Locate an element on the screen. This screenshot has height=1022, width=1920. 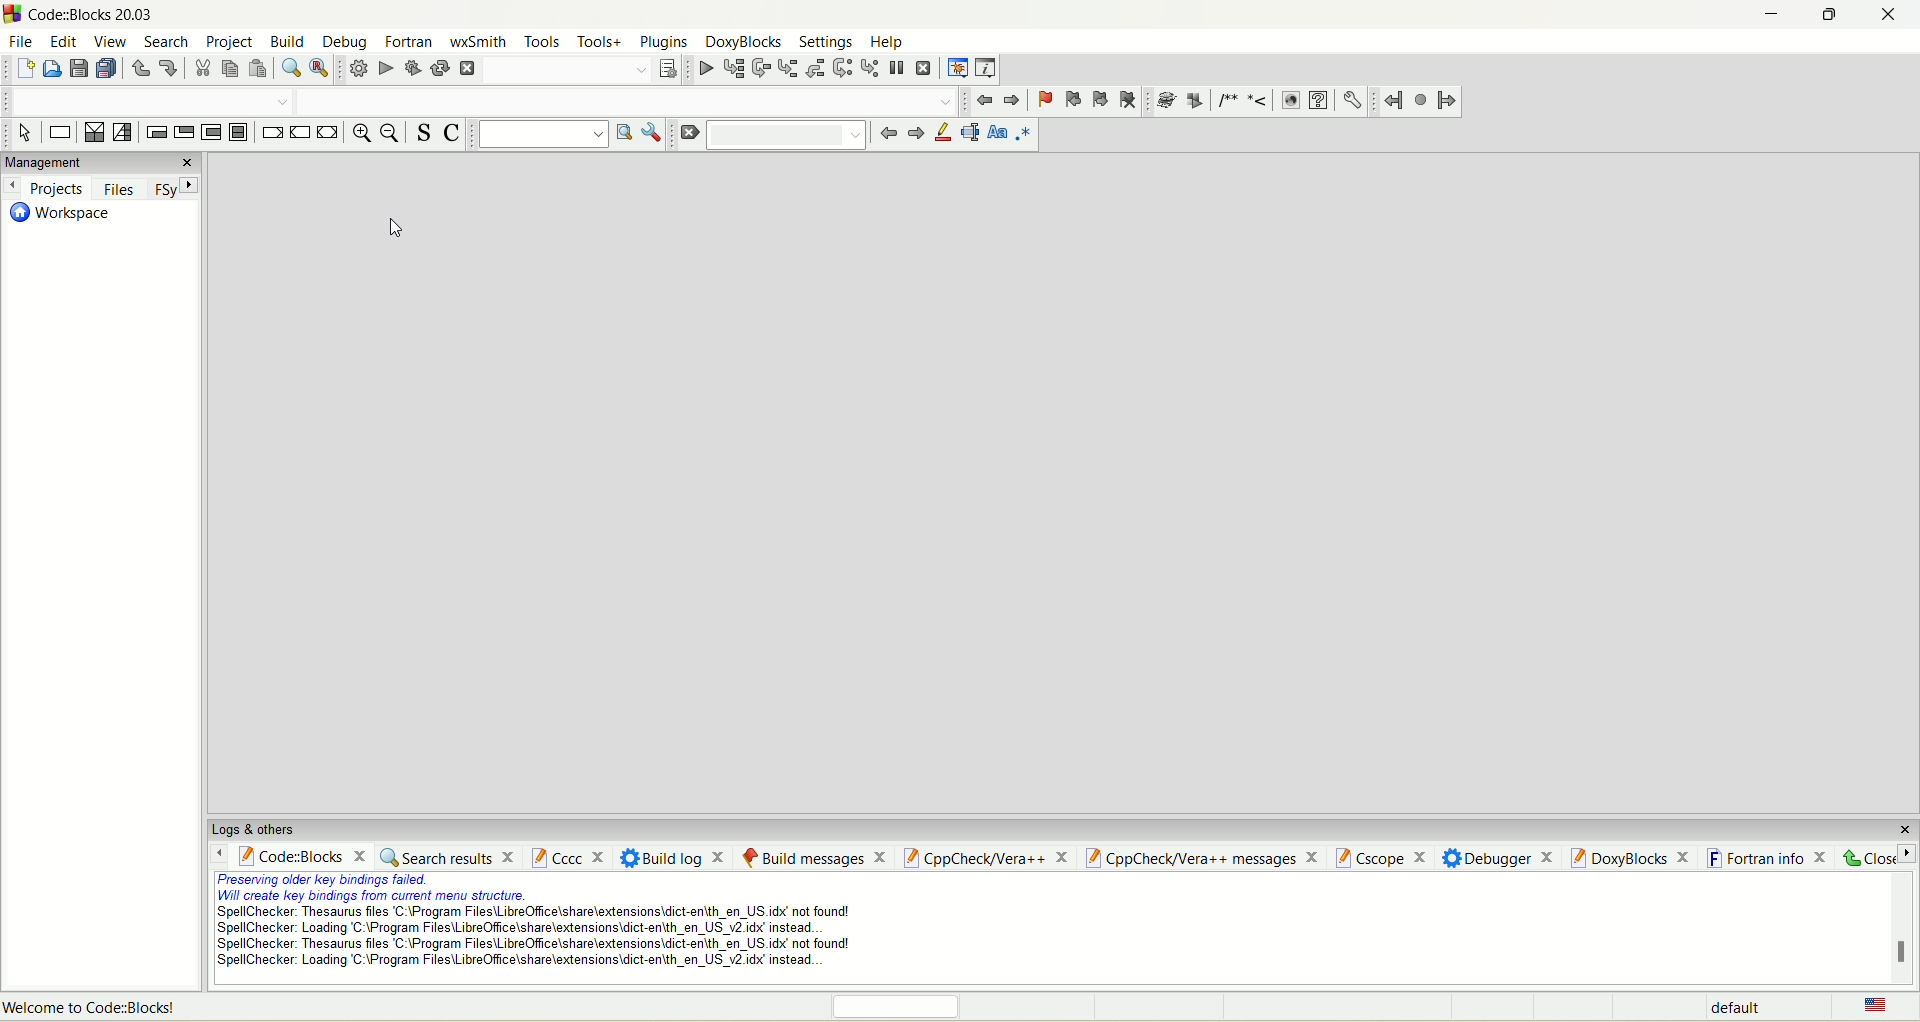
find is located at coordinates (287, 69).